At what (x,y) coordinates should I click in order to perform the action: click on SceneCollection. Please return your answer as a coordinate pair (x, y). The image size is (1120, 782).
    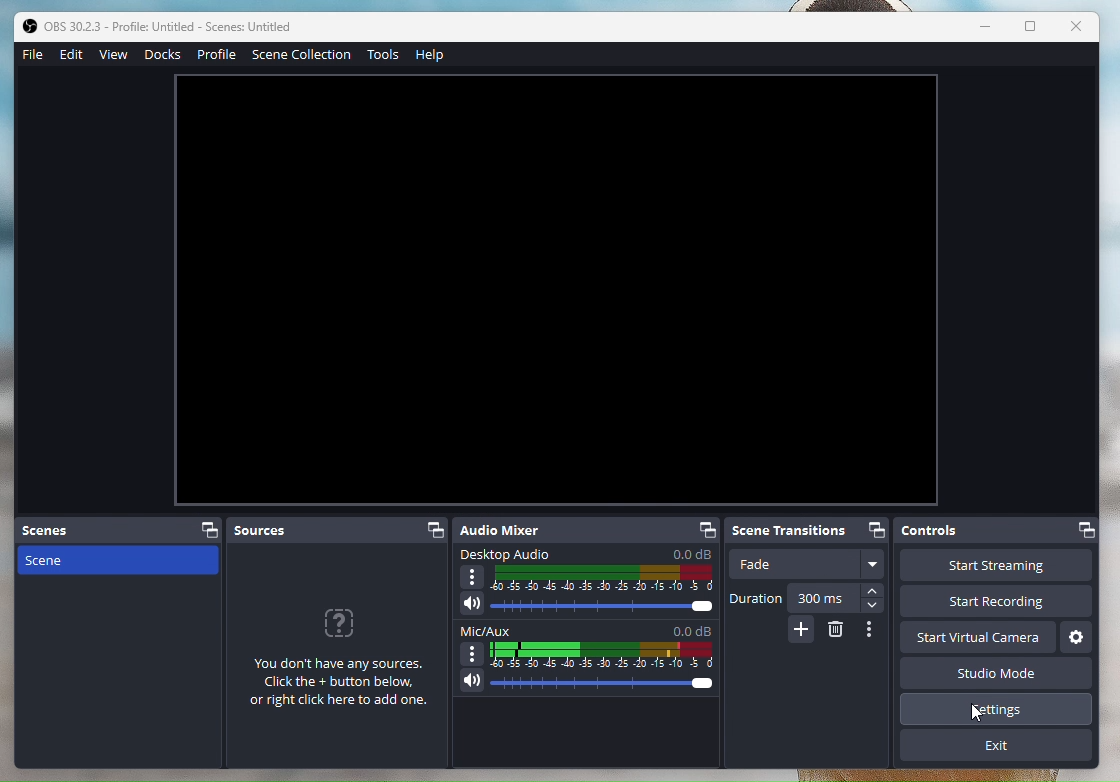
    Looking at the image, I should click on (301, 54).